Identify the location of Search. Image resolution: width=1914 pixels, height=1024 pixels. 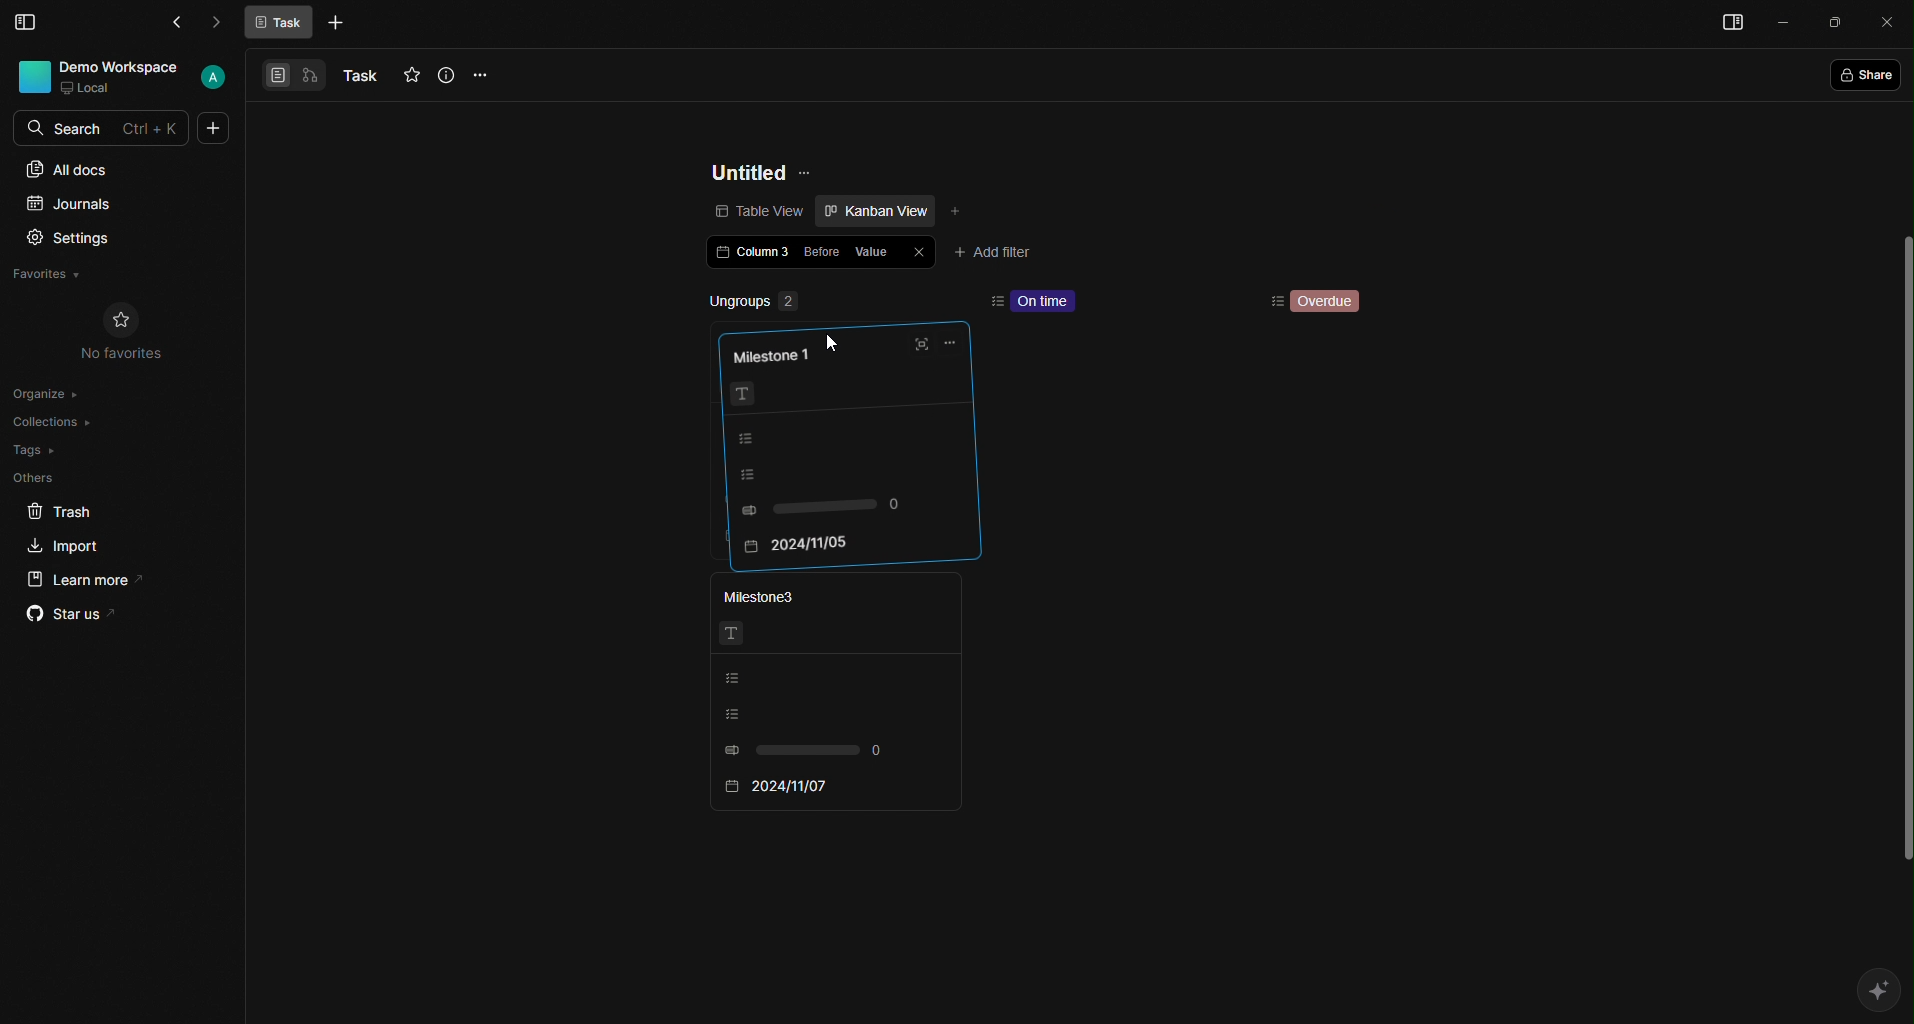
(103, 127).